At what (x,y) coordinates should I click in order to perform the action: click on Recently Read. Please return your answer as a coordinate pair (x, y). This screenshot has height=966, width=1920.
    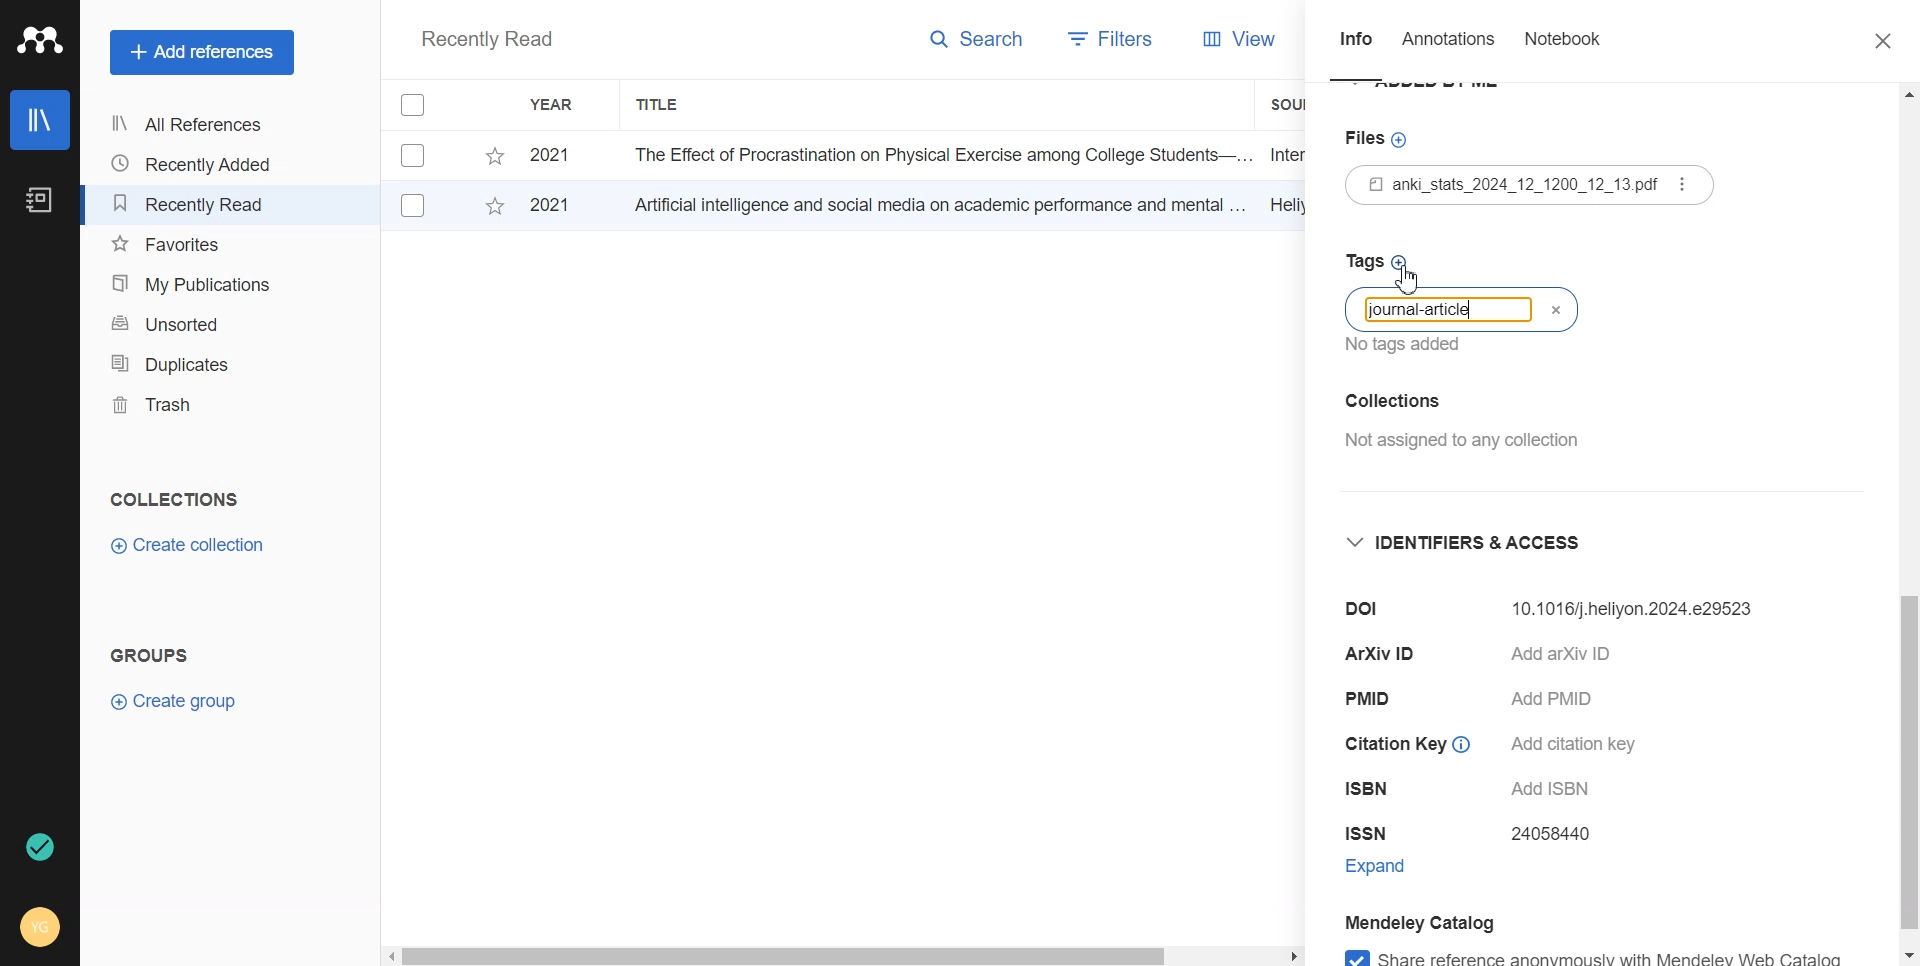
    Looking at the image, I should click on (486, 41).